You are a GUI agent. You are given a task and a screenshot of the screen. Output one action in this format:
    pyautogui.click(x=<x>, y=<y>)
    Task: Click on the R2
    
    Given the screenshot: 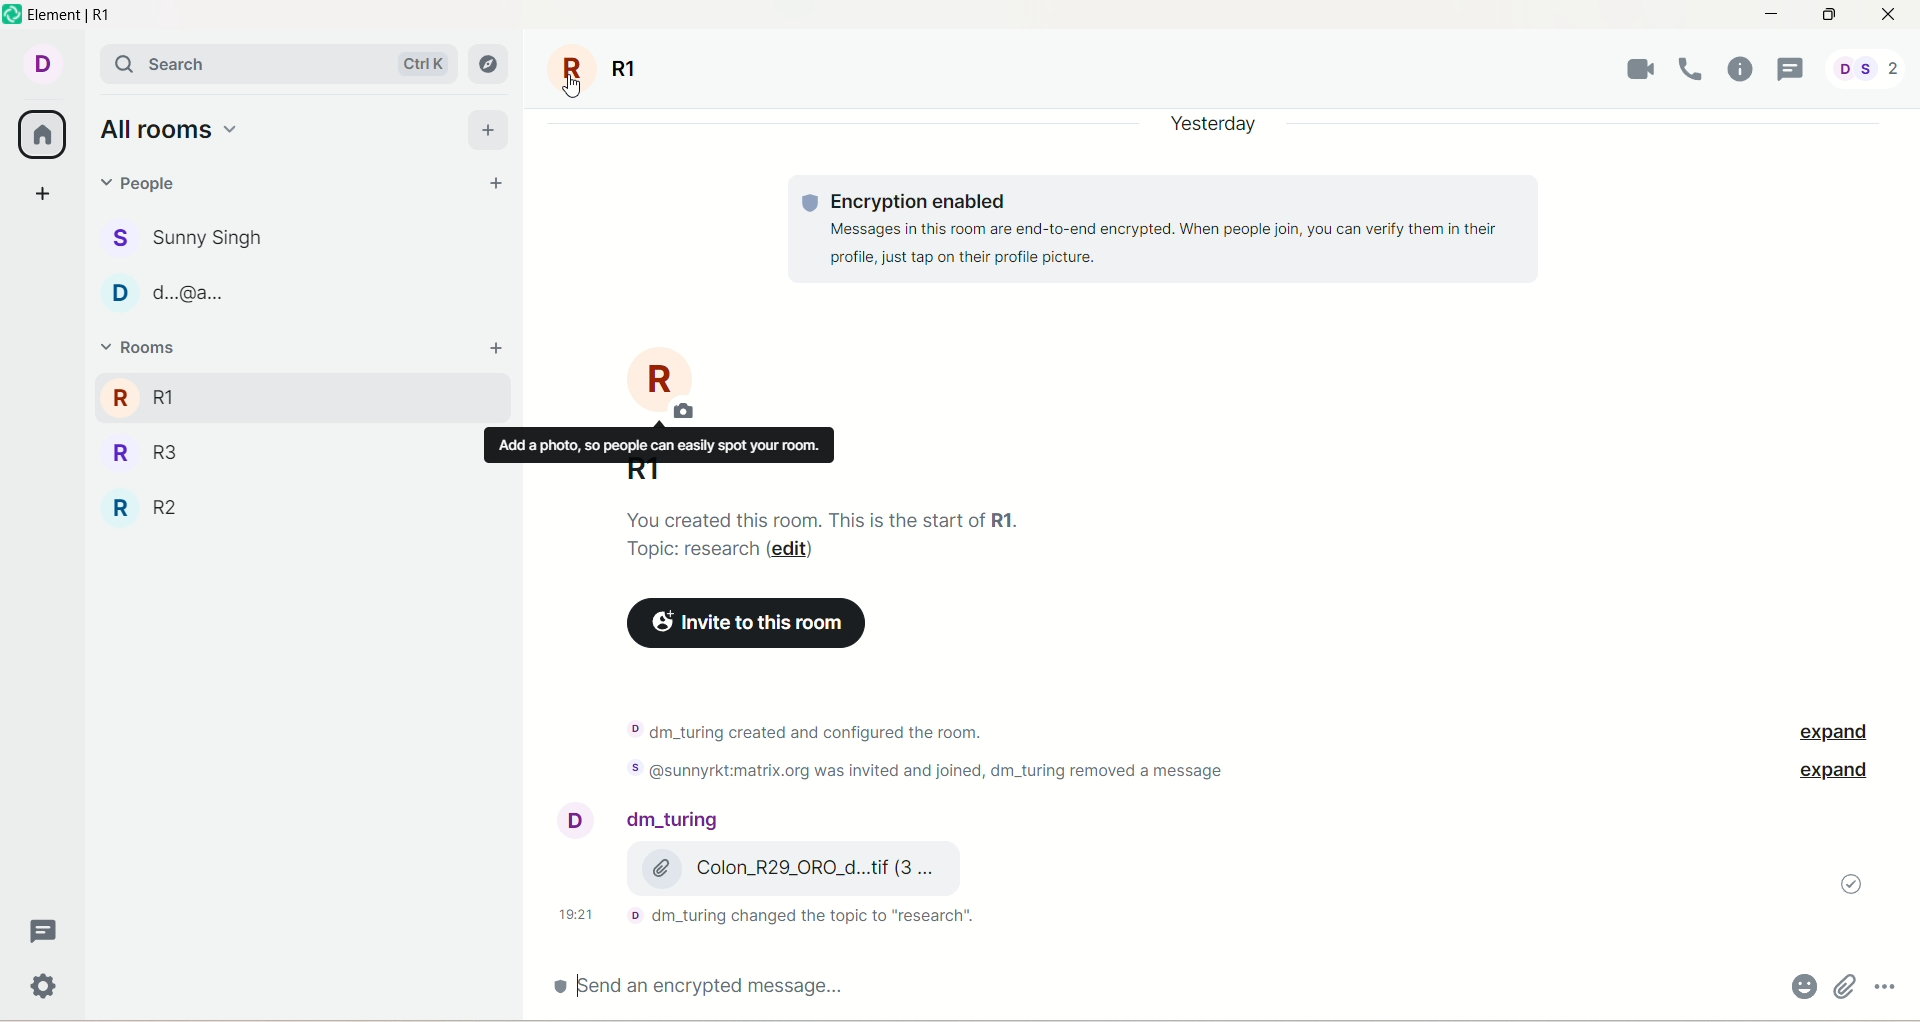 What is the action you would take?
    pyautogui.click(x=155, y=502)
    